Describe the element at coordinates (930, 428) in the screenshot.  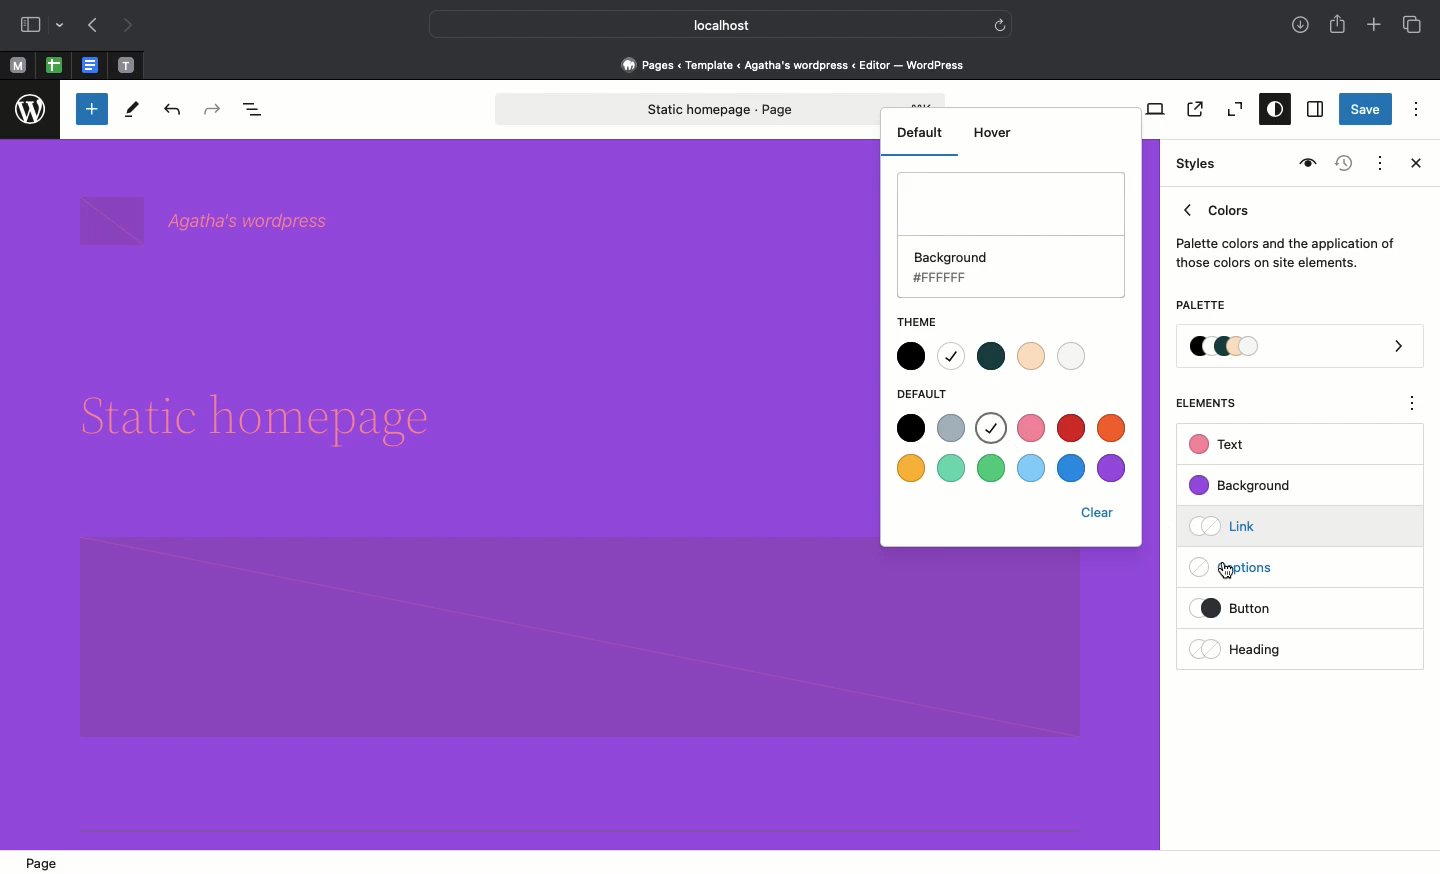
I see `Default color` at that location.